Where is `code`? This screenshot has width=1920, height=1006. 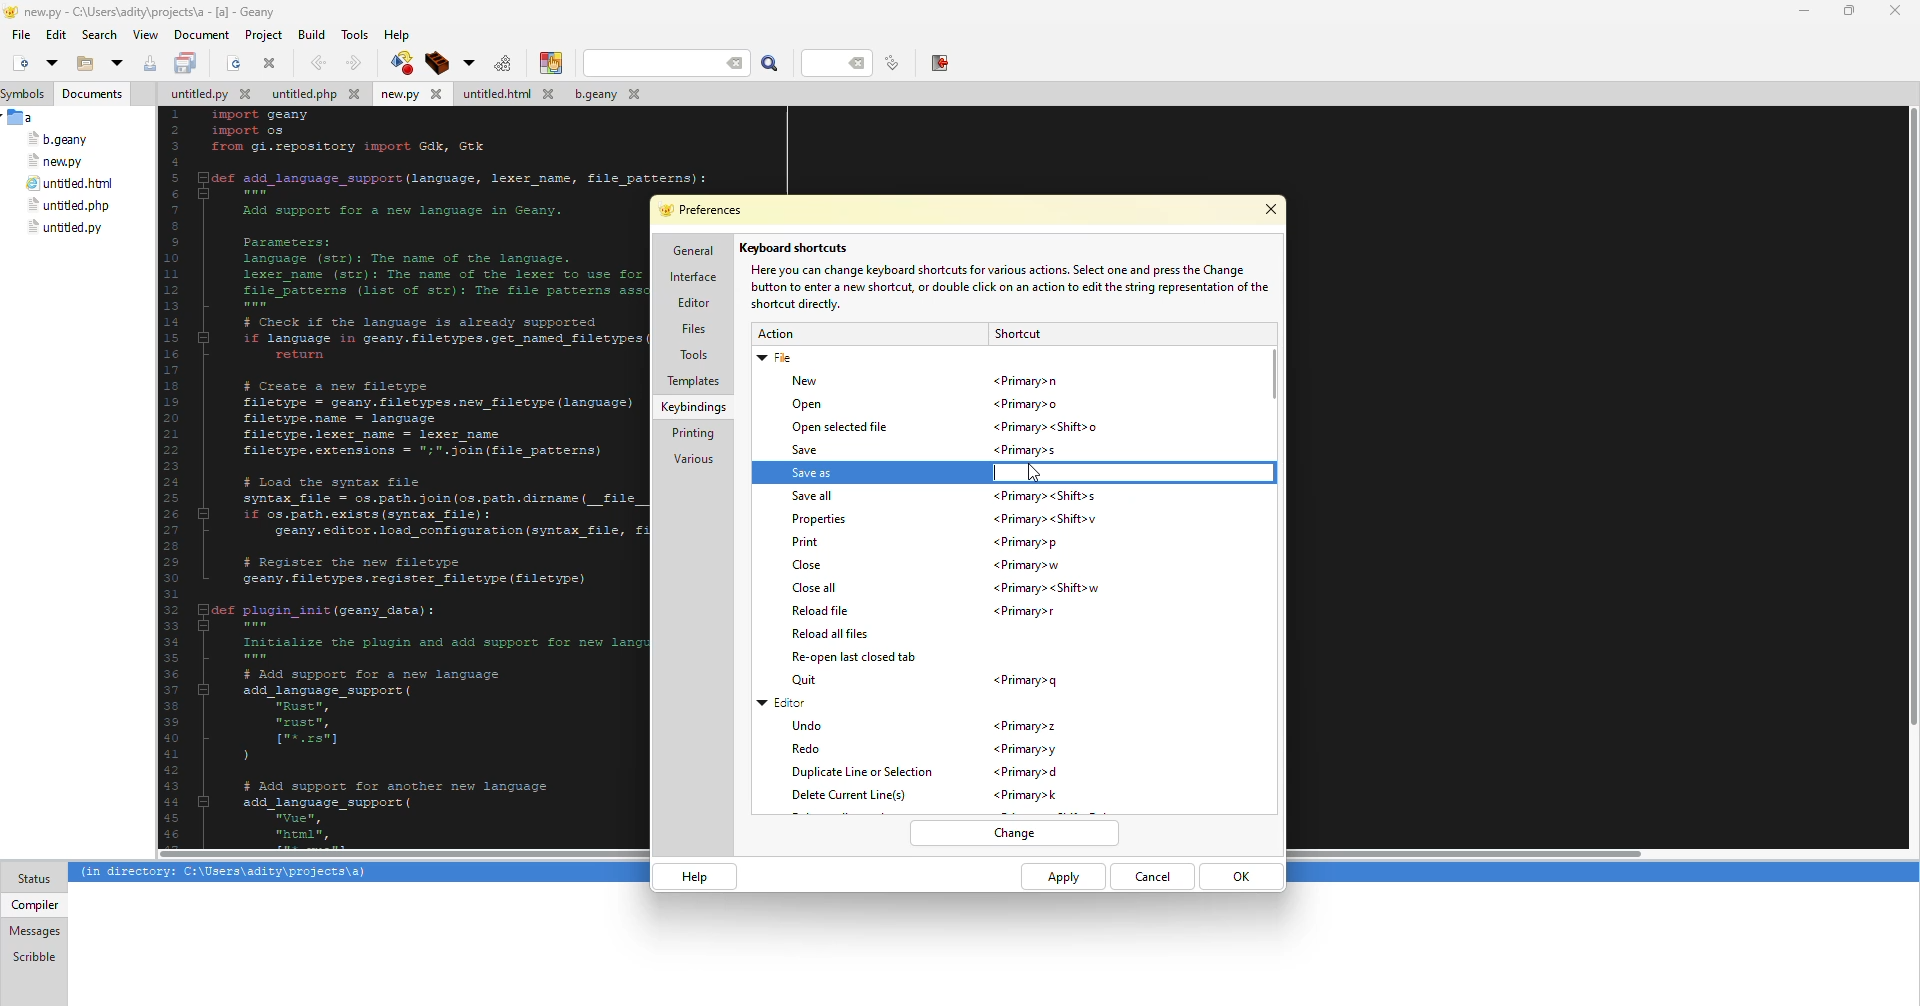 code is located at coordinates (385, 474).